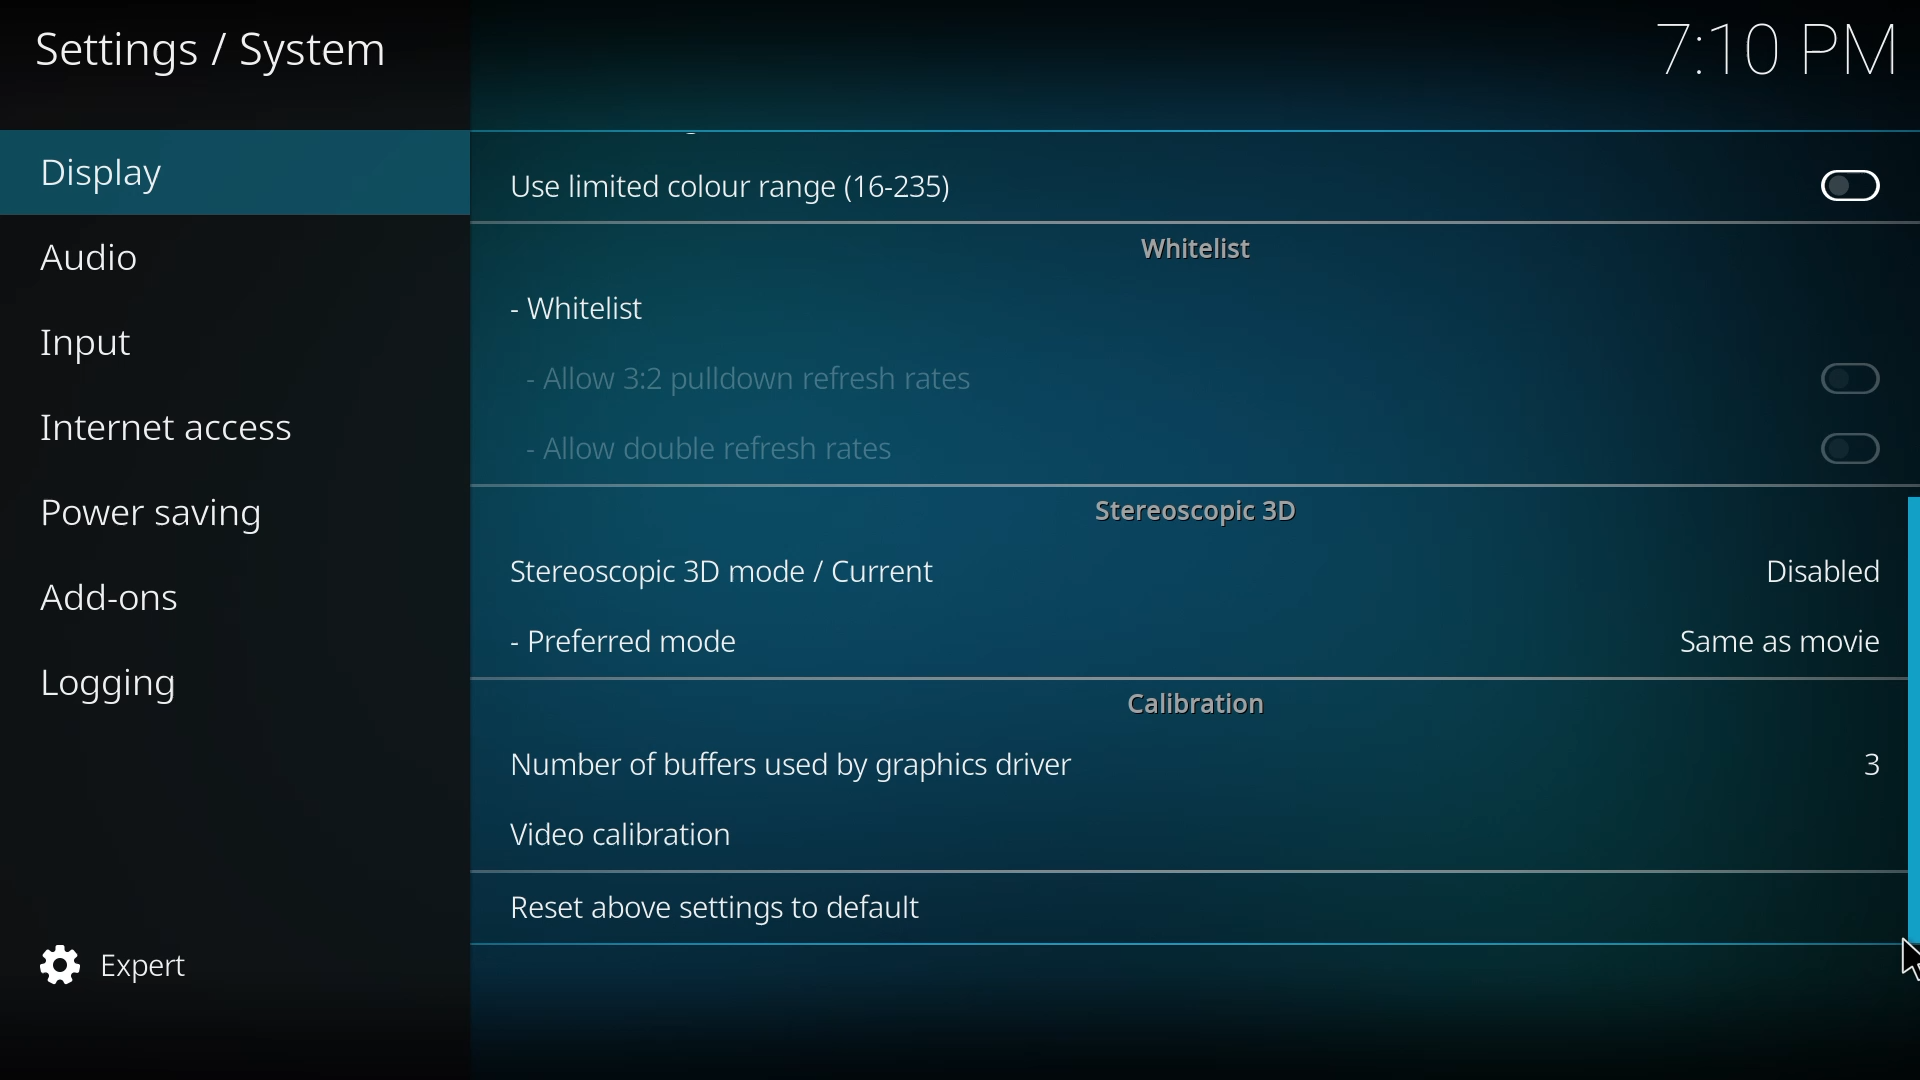 The width and height of the screenshot is (1920, 1080). What do you see at coordinates (129, 601) in the screenshot?
I see `add-ons` at bounding box center [129, 601].